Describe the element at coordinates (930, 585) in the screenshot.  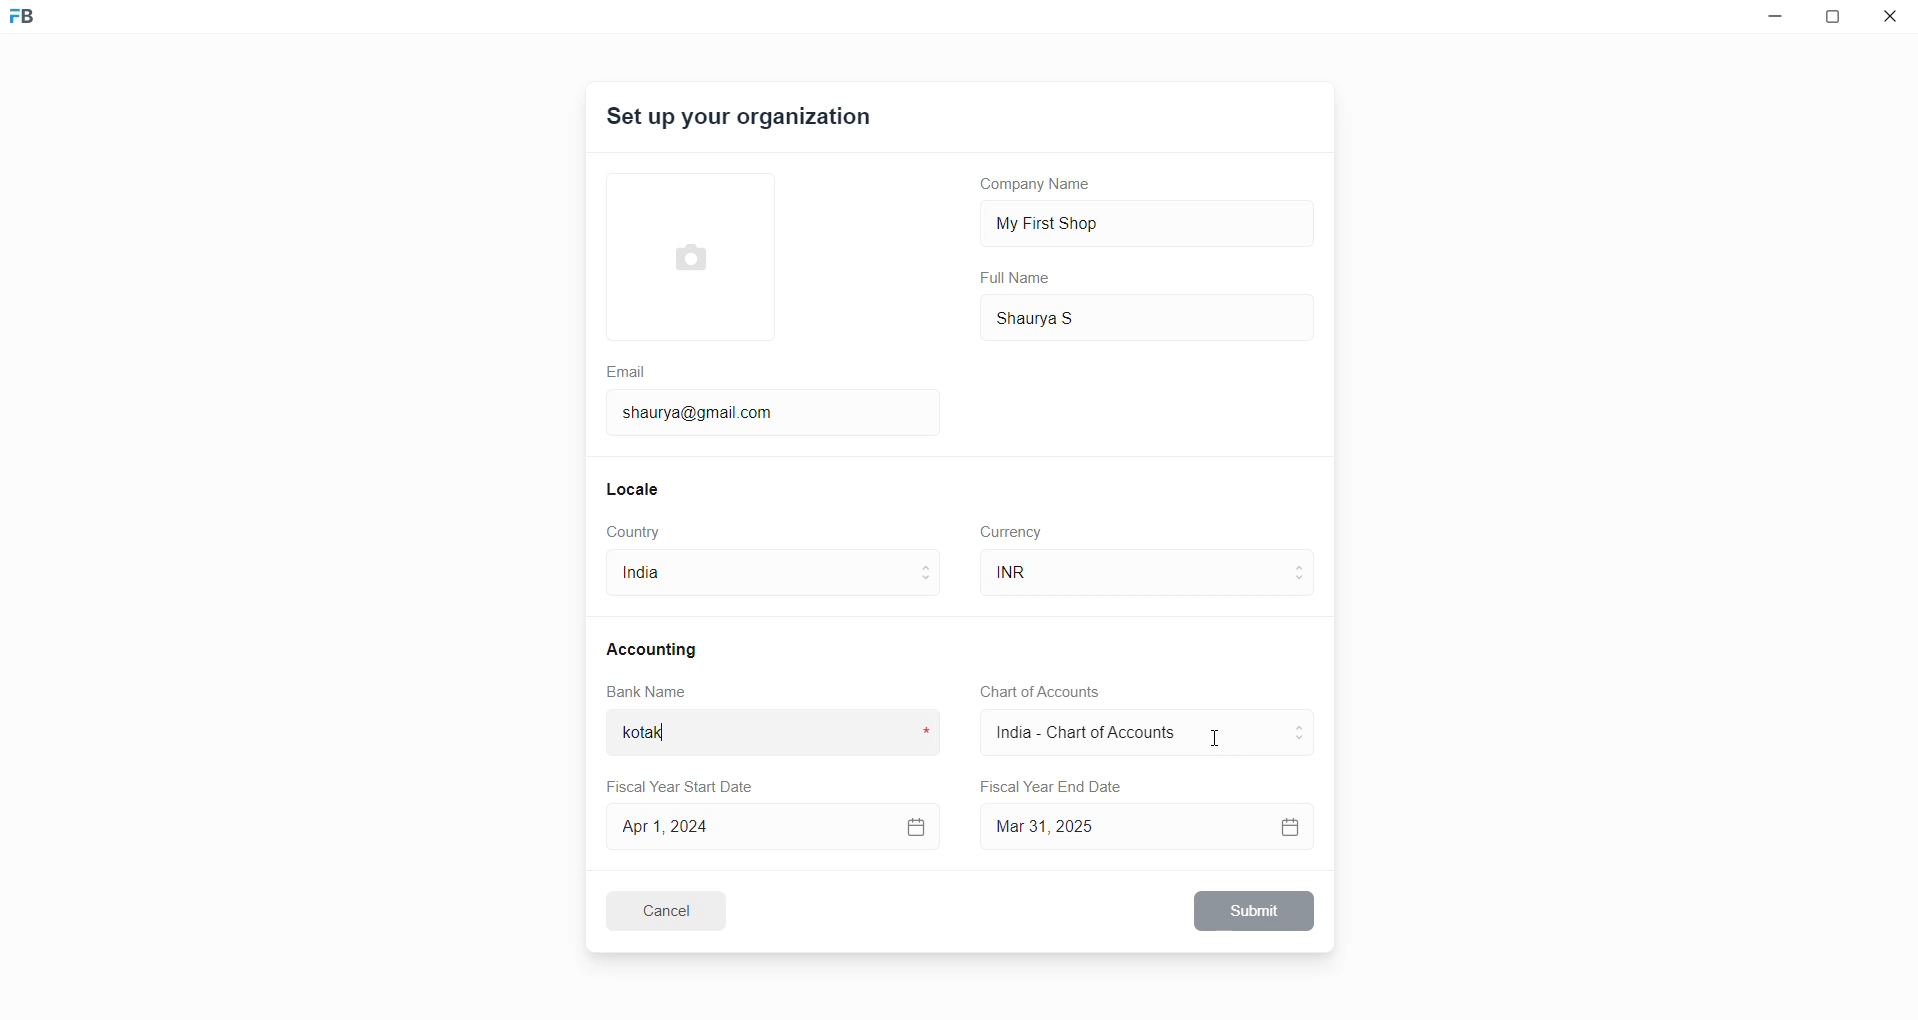
I see `move to below country` at that location.